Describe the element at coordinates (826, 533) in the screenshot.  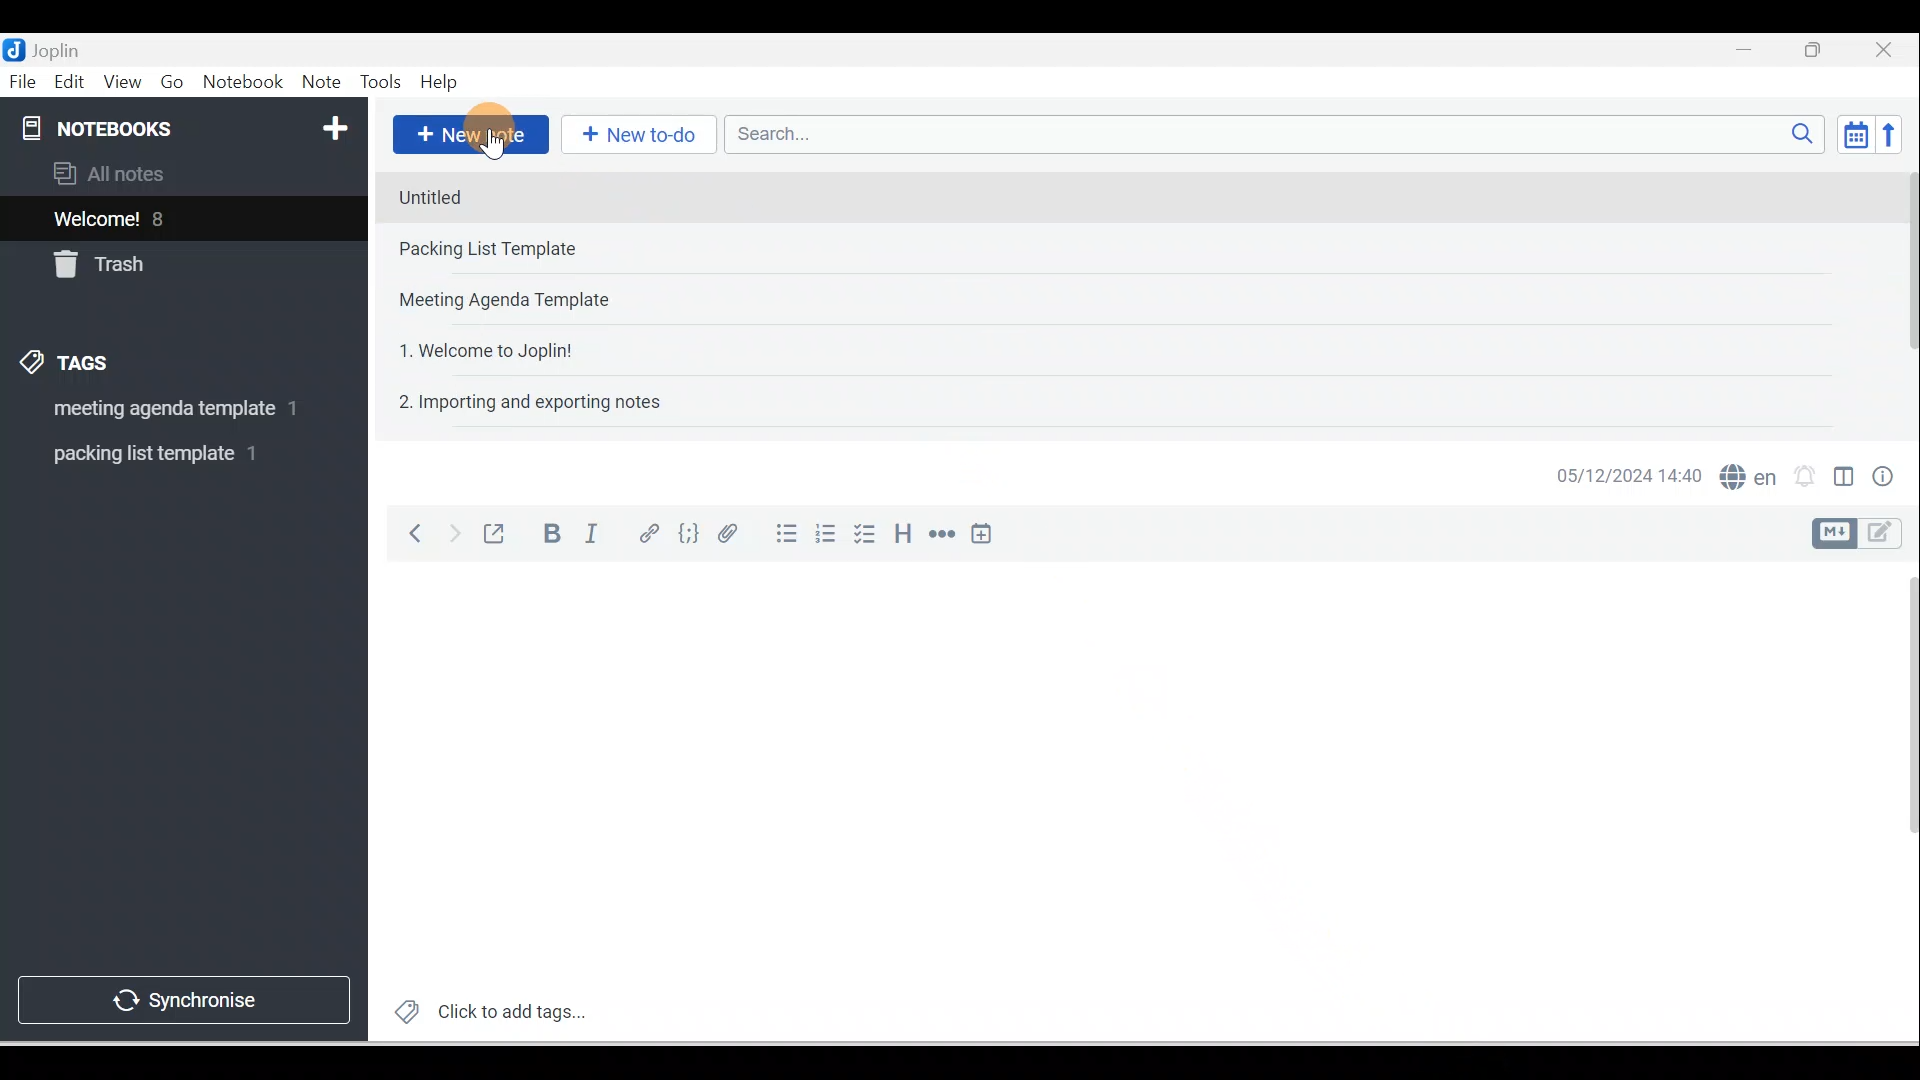
I see `Numbered list` at that location.